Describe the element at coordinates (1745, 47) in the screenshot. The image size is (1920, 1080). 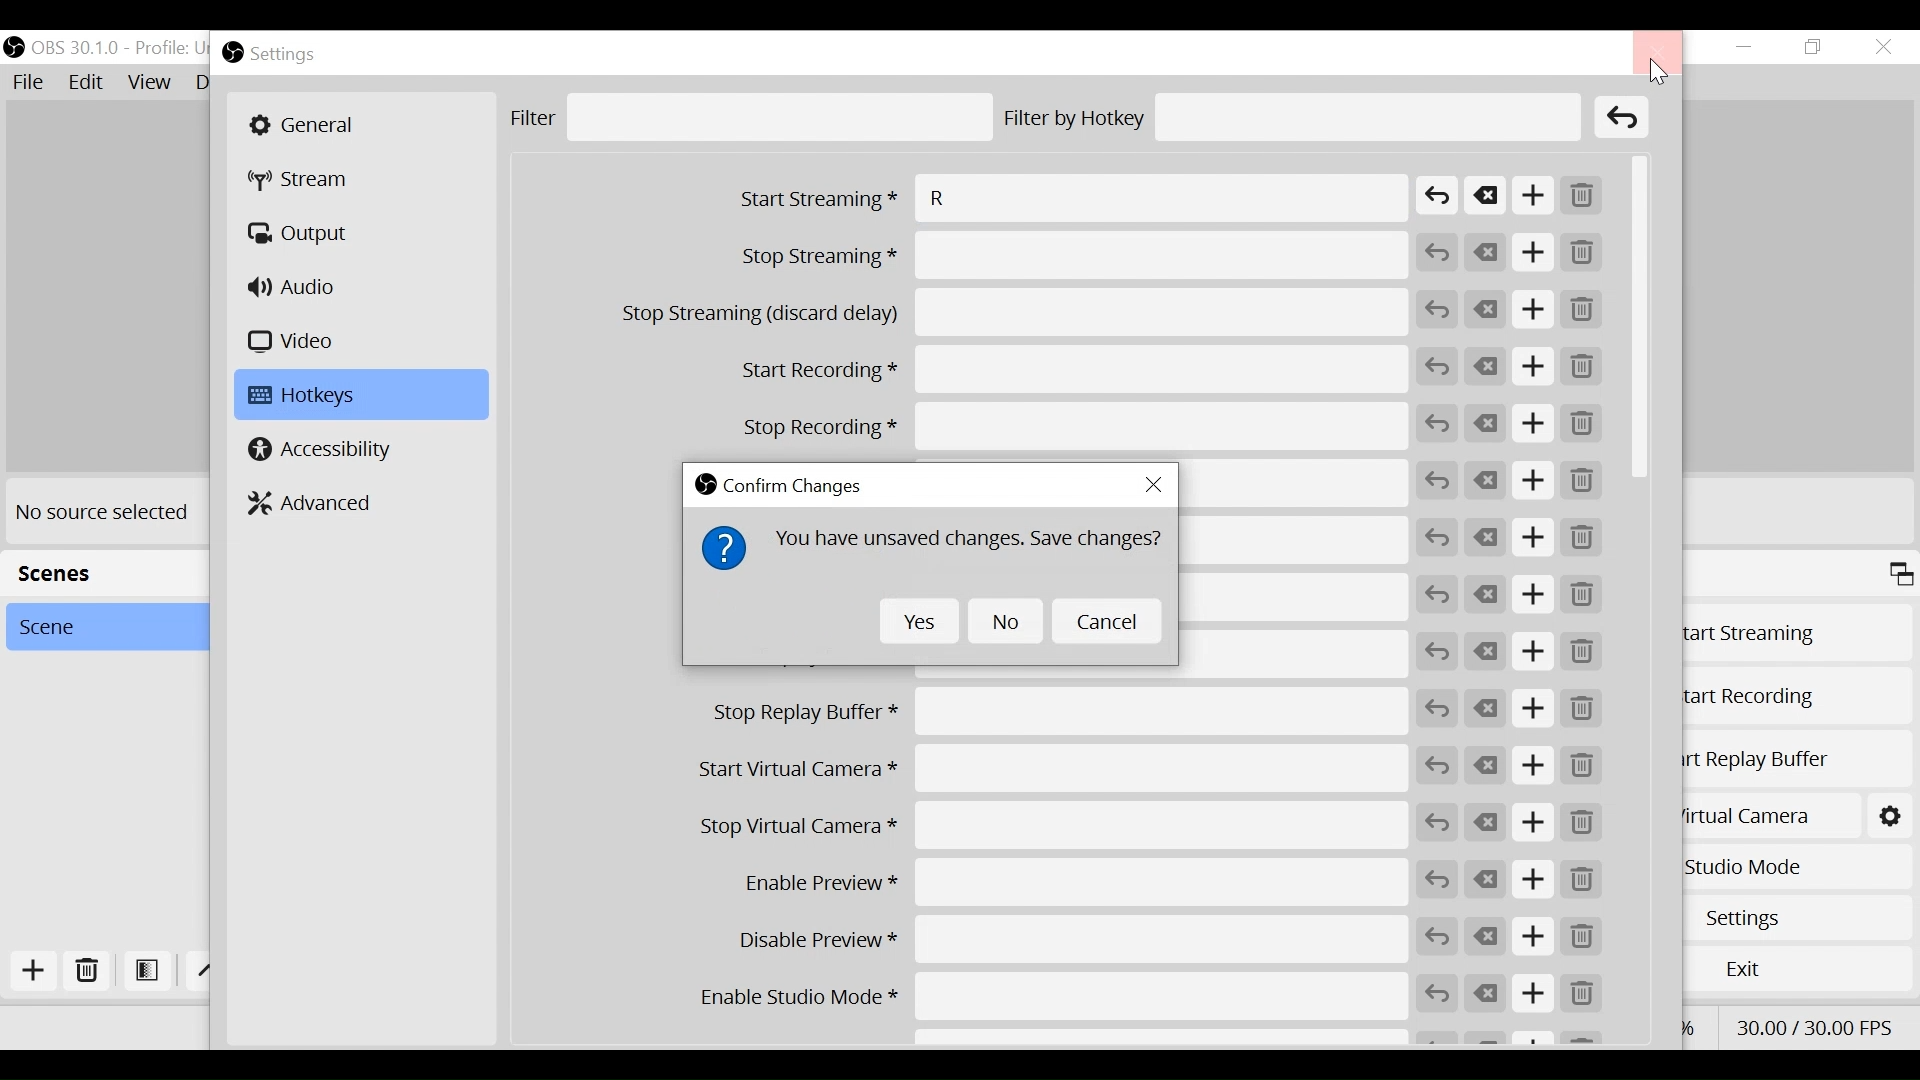
I see `Minimize` at that location.